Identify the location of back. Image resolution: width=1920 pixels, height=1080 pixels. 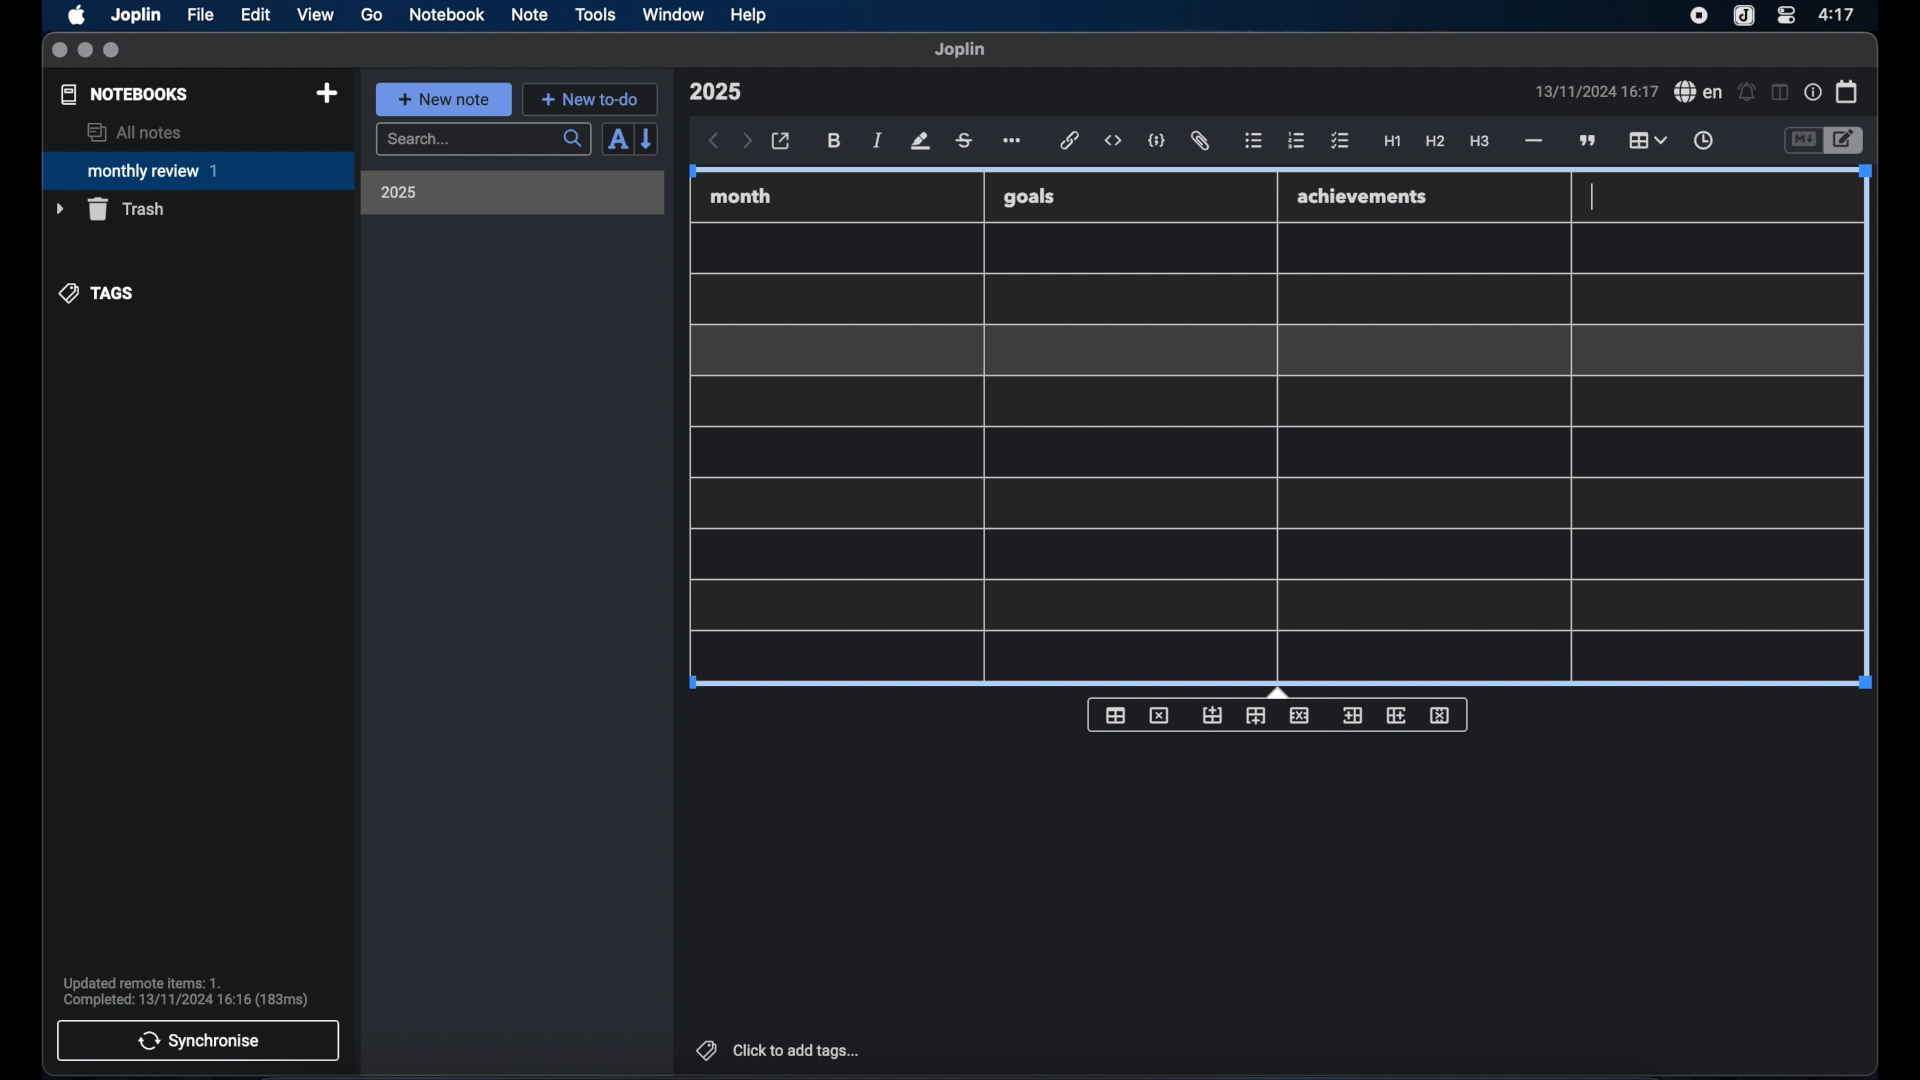
(714, 141).